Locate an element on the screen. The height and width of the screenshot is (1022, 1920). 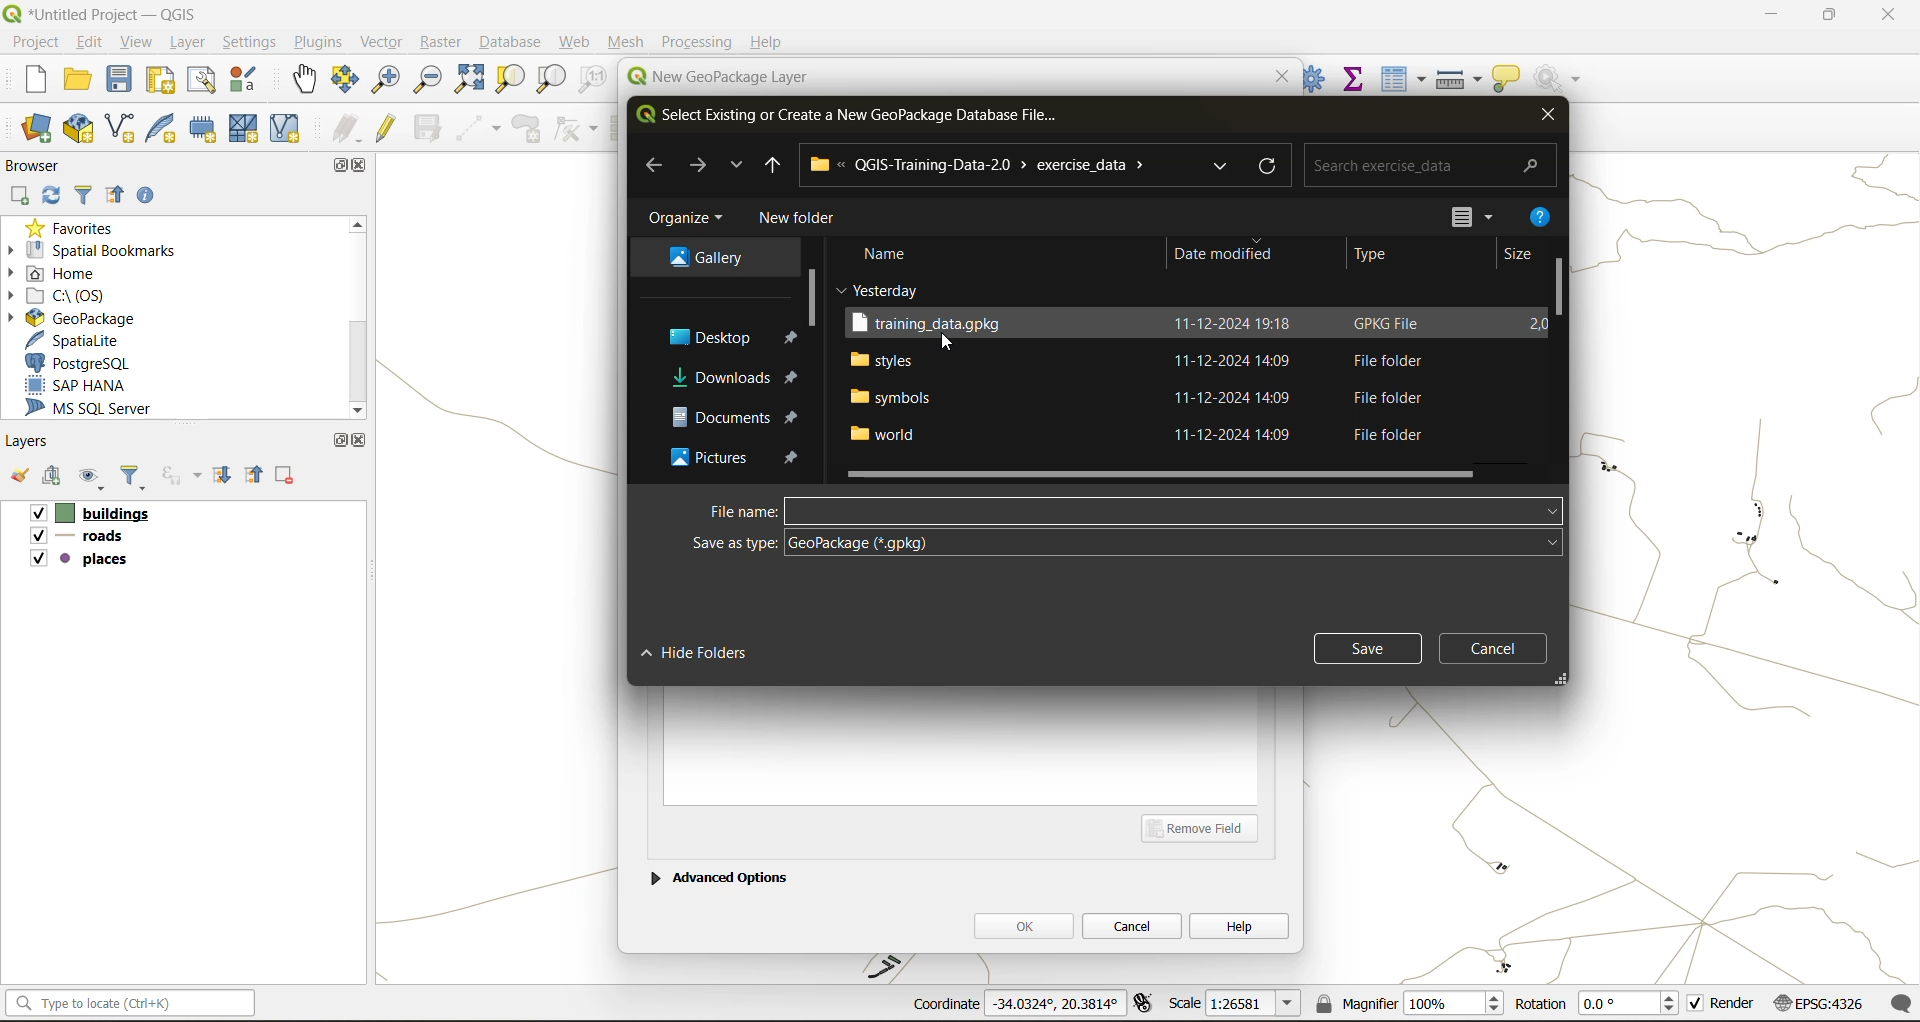
Desktop is located at coordinates (703, 337).